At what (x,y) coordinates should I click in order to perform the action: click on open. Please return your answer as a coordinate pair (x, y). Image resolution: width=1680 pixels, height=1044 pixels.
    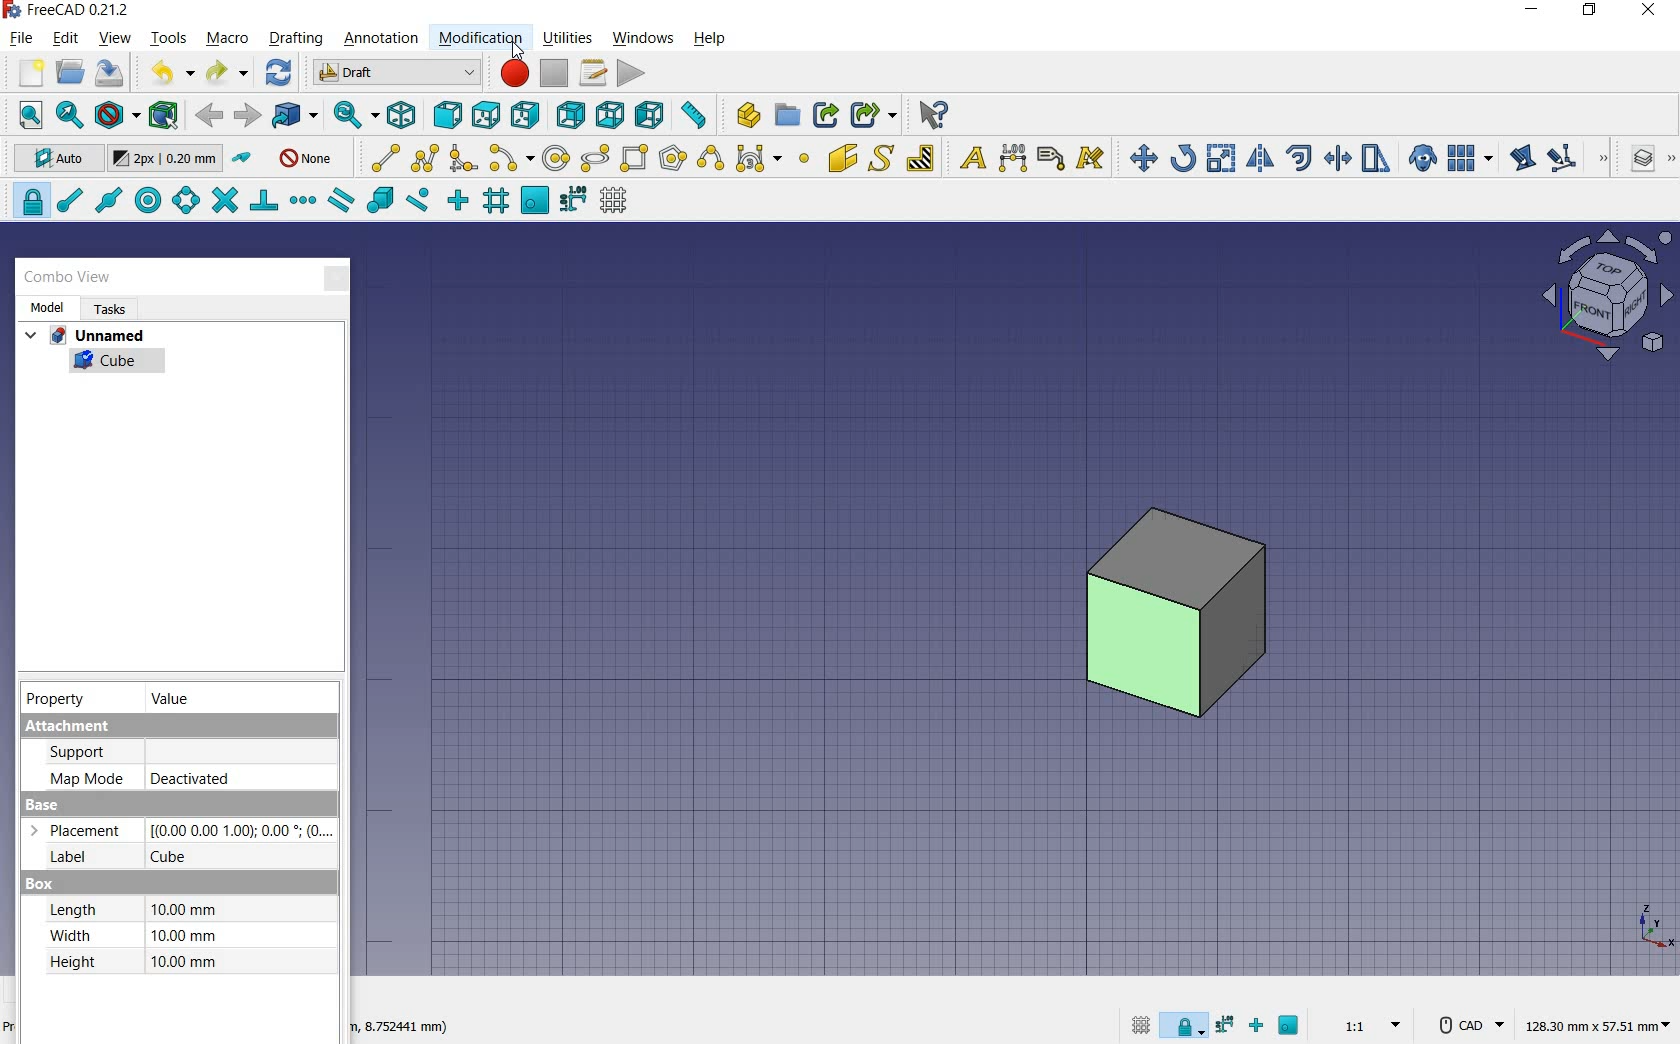
    Looking at the image, I should click on (73, 73).